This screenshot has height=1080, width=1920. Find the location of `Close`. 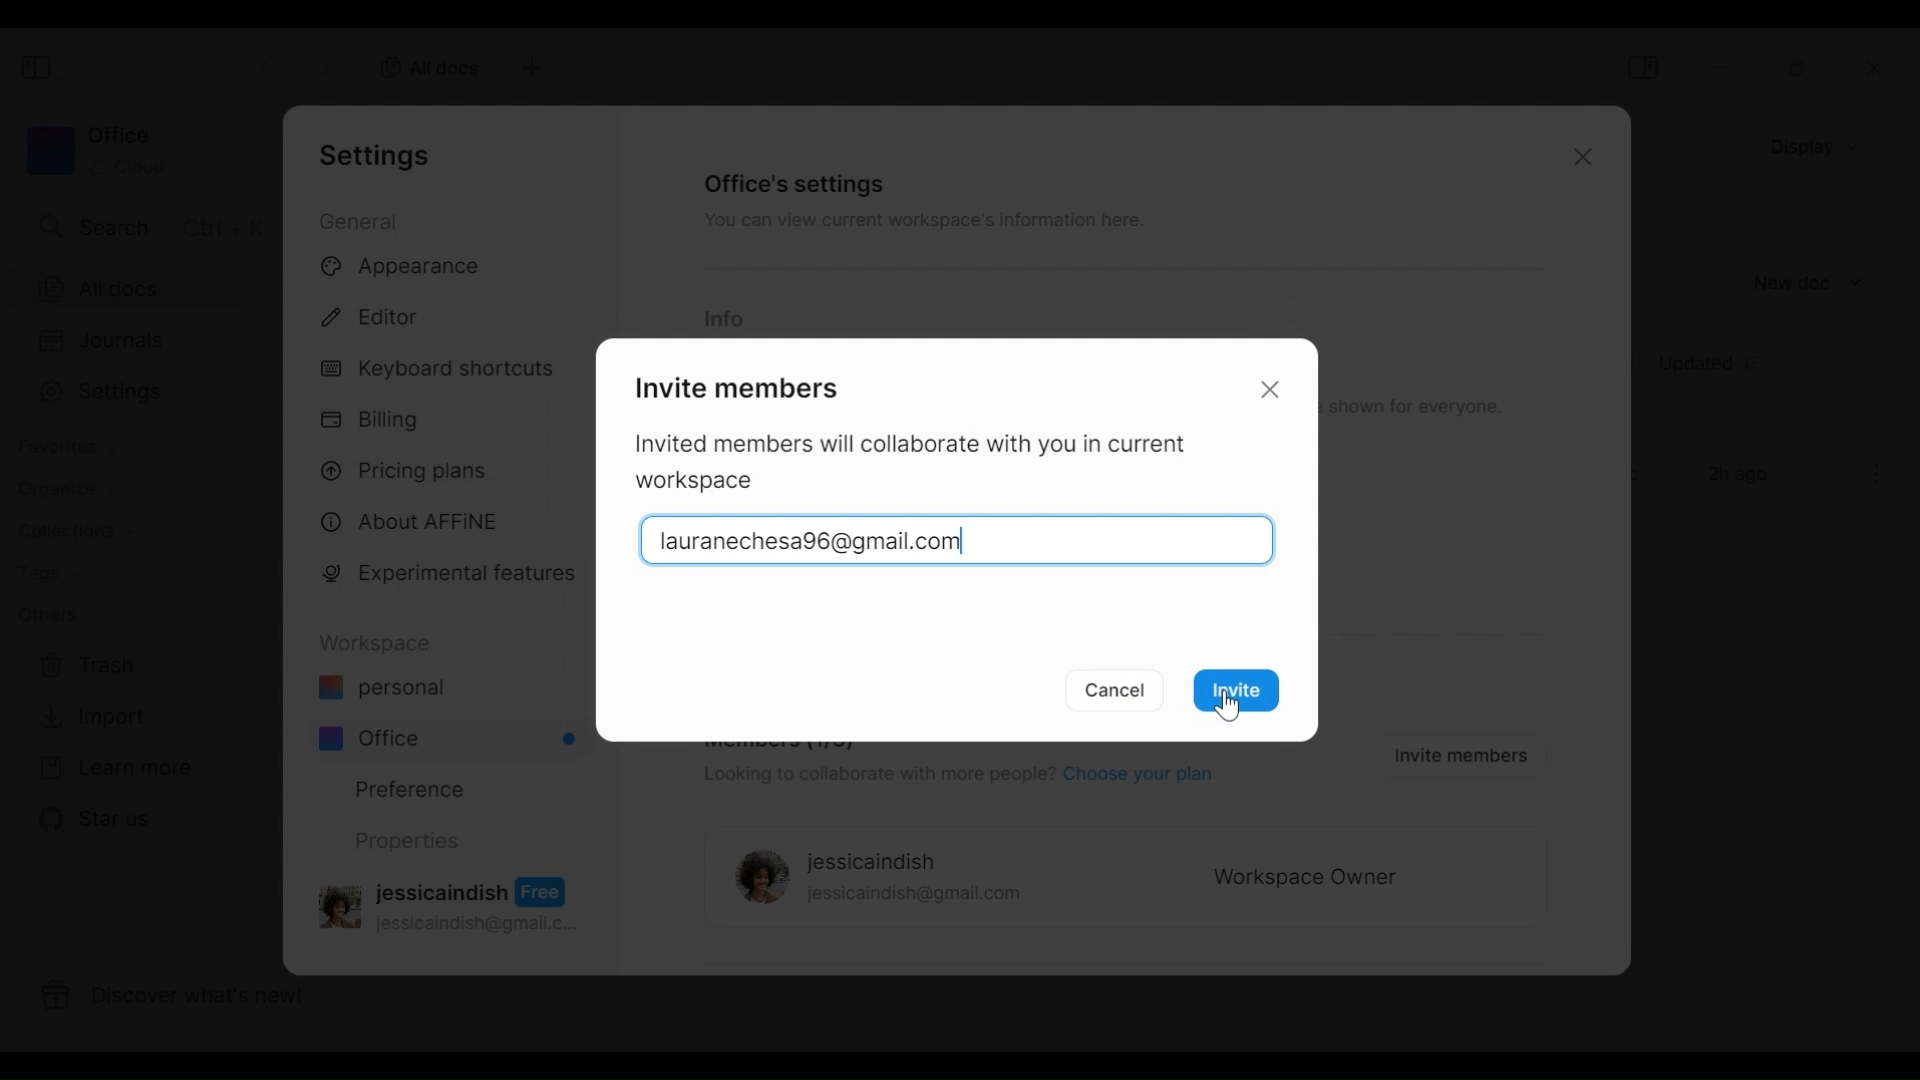

Close is located at coordinates (1274, 388).